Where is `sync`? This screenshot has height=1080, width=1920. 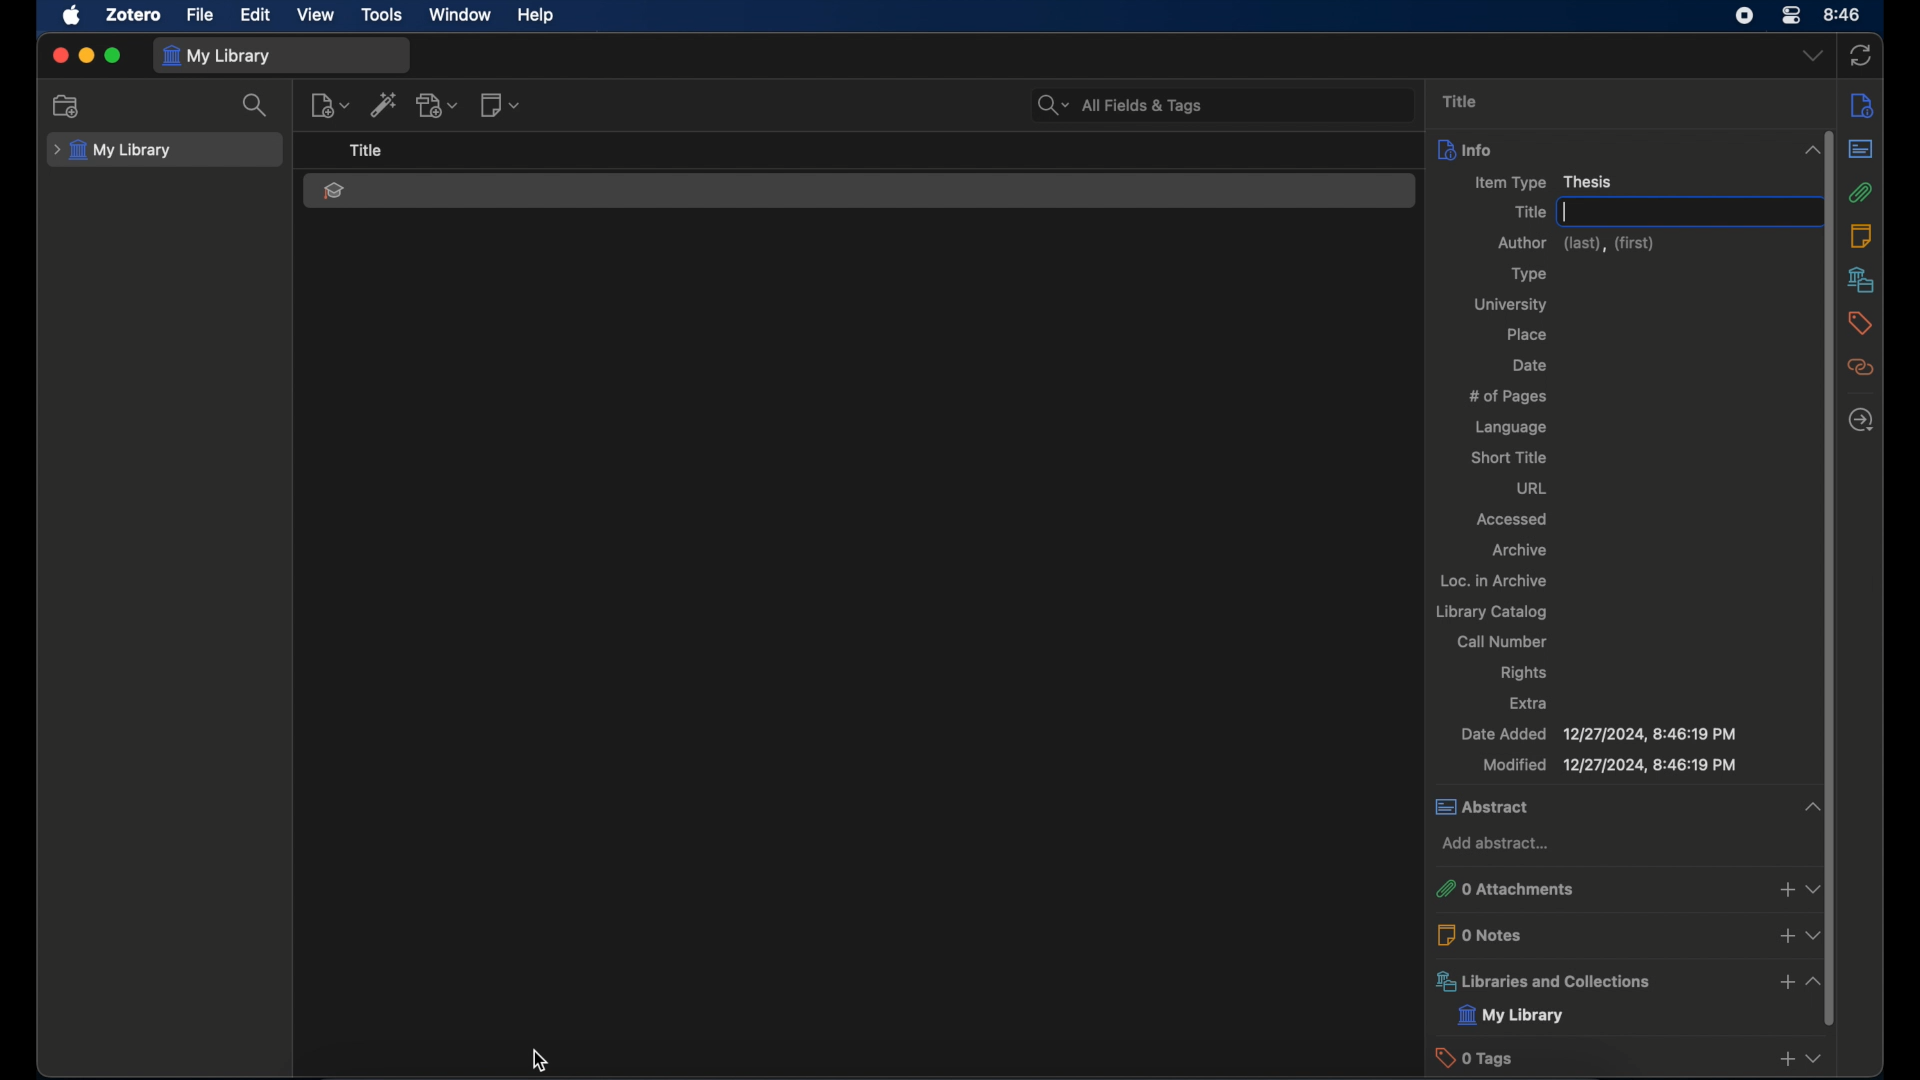
sync is located at coordinates (1861, 57).